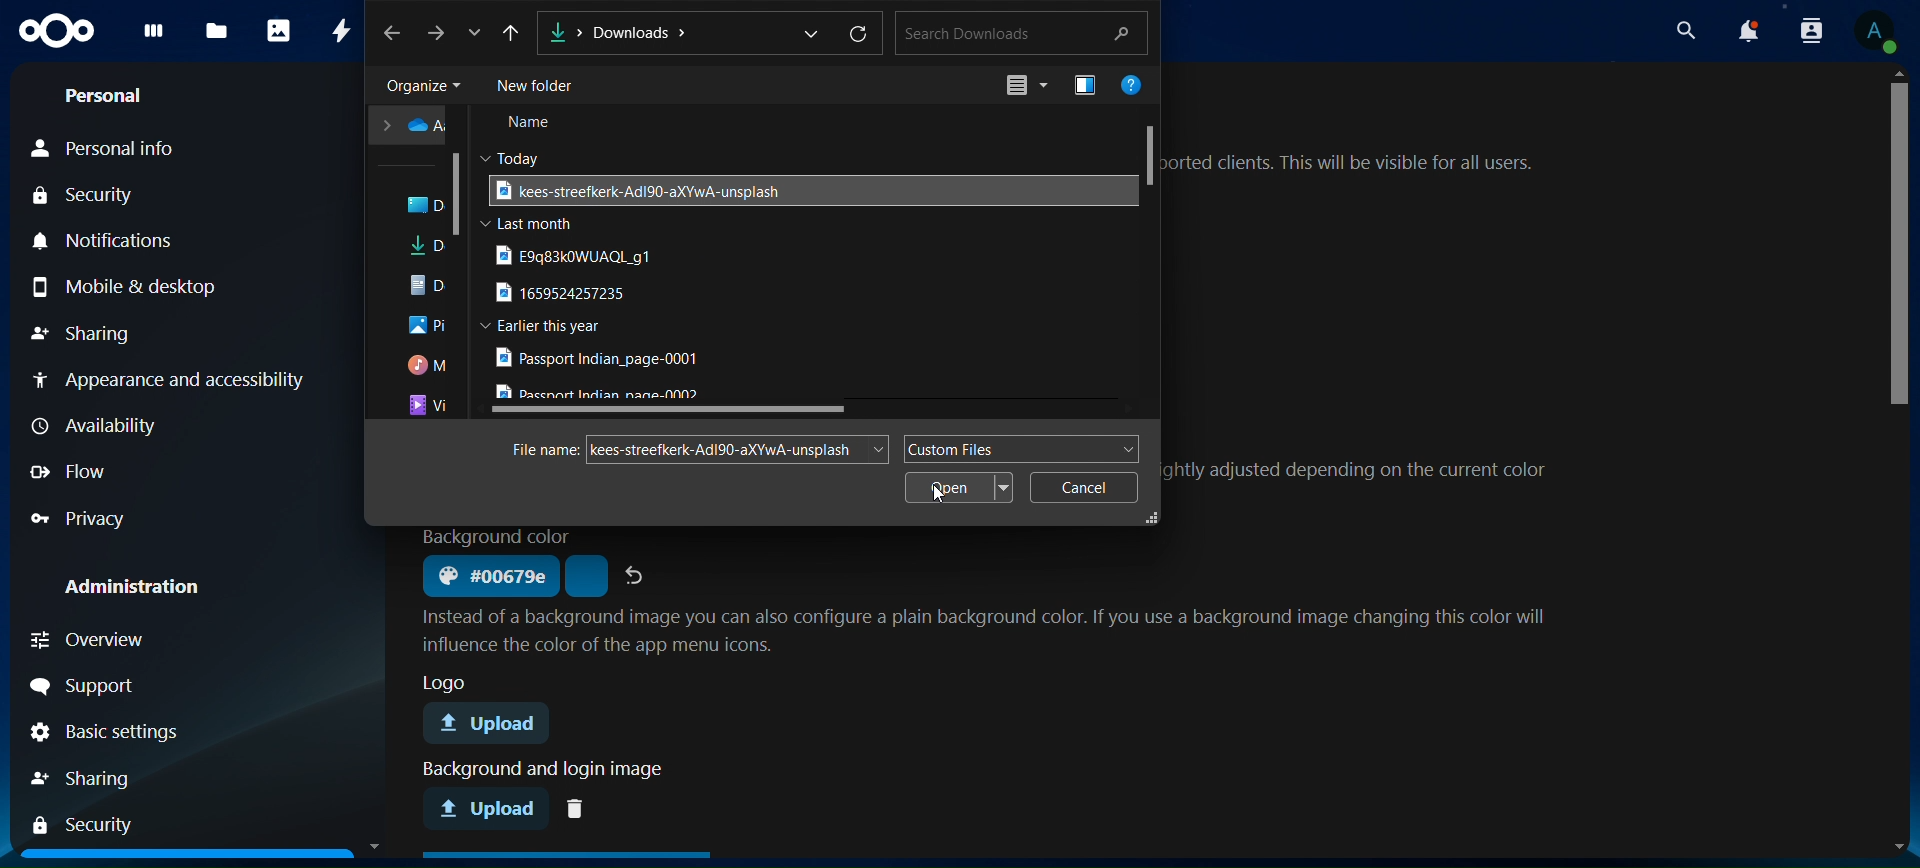 The image size is (1920, 868). Describe the element at coordinates (278, 30) in the screenshot. I see `photos` at that location.